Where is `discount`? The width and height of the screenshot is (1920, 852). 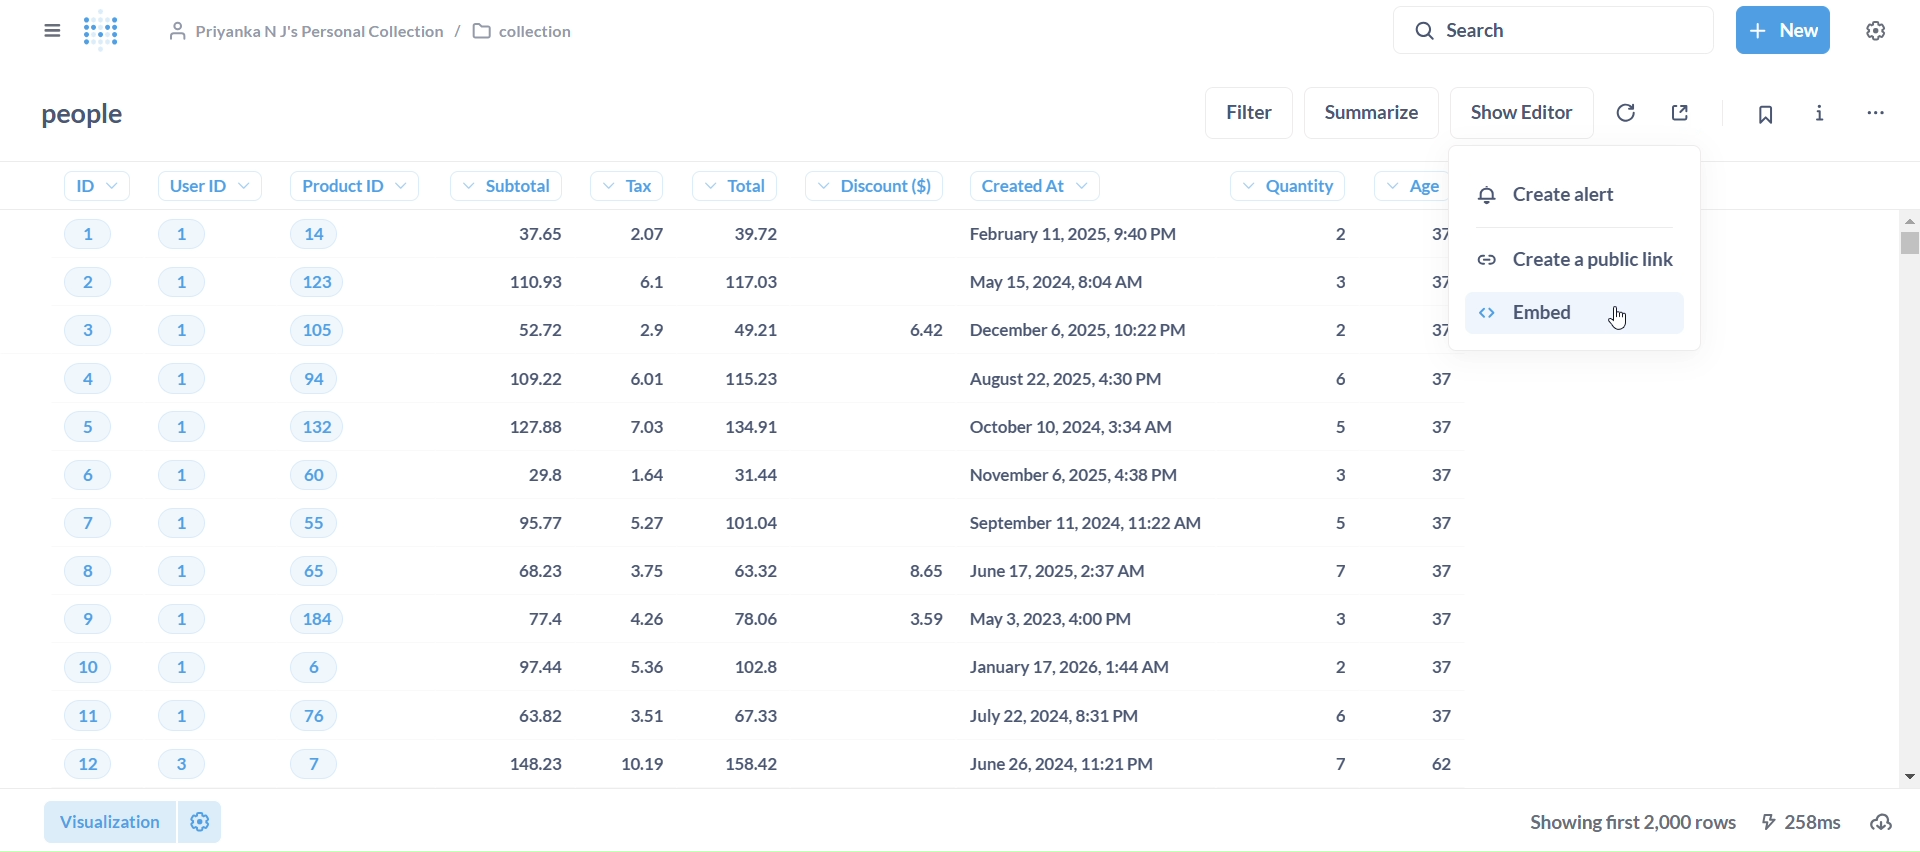 discount is located at coordinates (888, 474).